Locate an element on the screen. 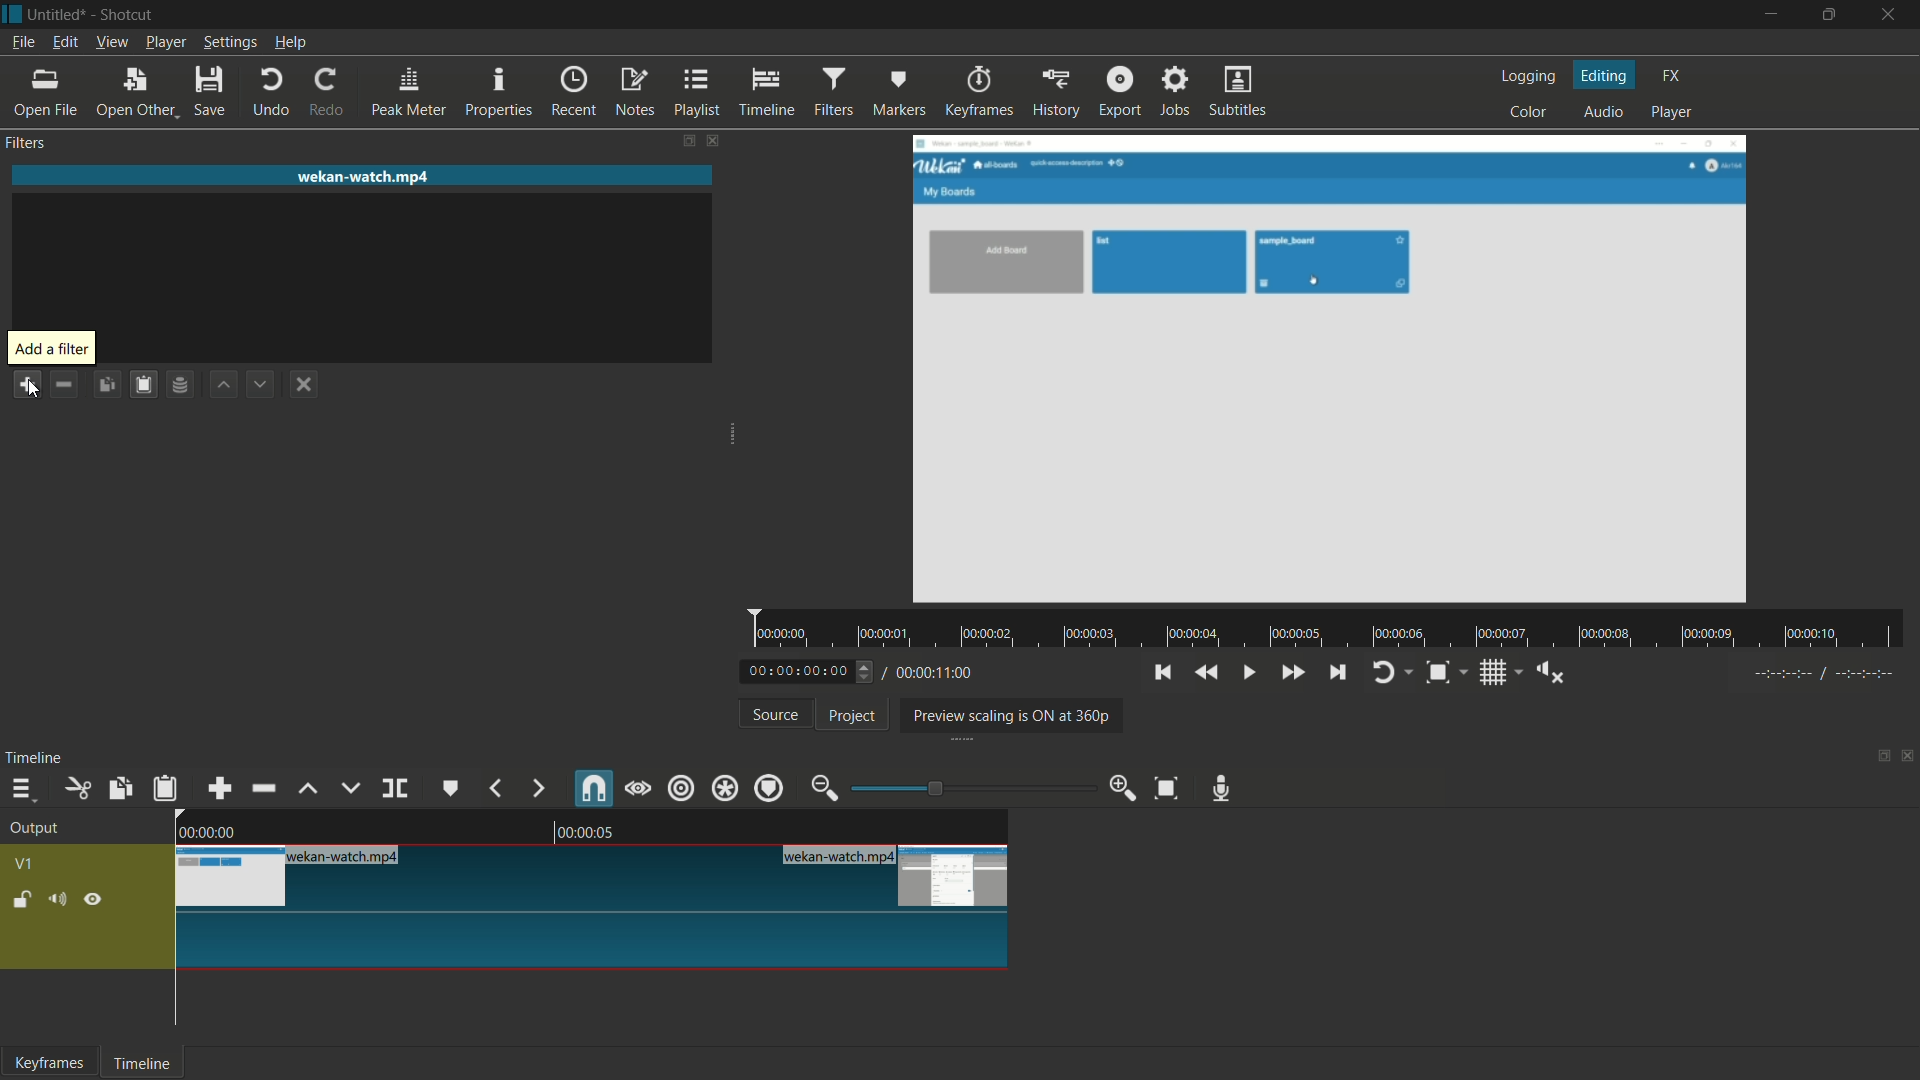  move filter down is located at coordinates (261, 383).